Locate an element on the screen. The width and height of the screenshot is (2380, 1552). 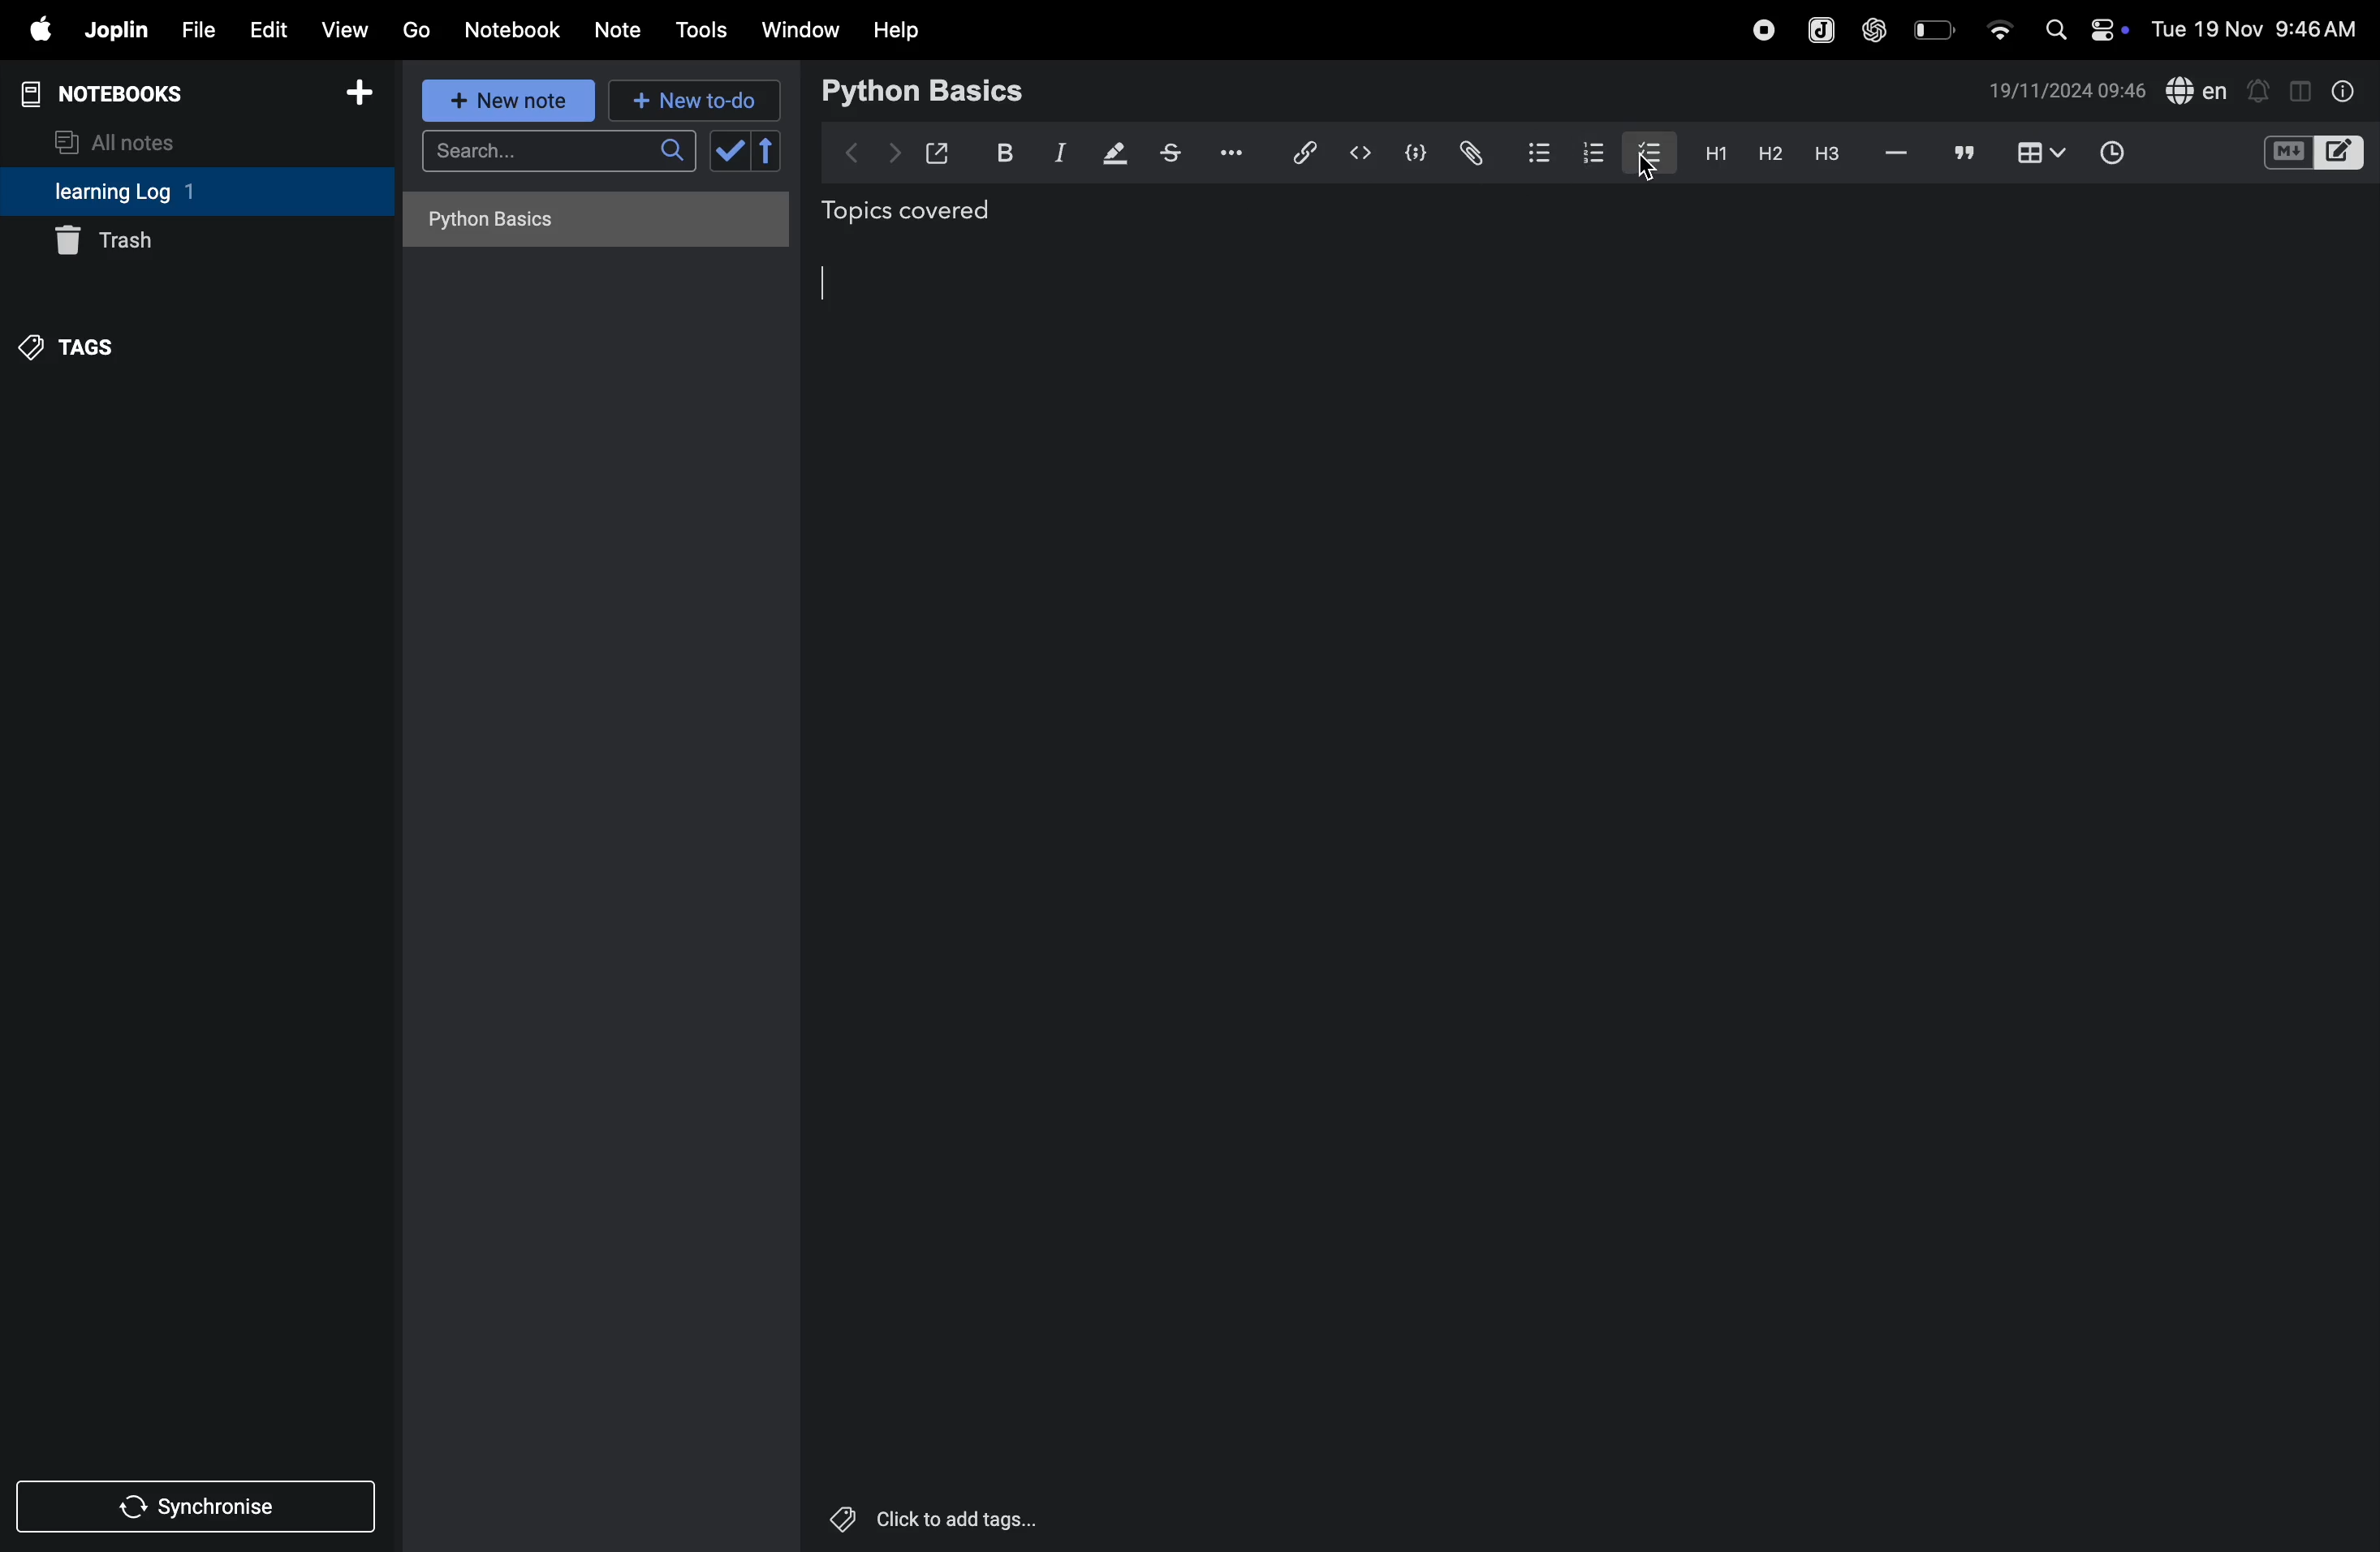
toggle editor layout is located at coordinates (2302, 89).